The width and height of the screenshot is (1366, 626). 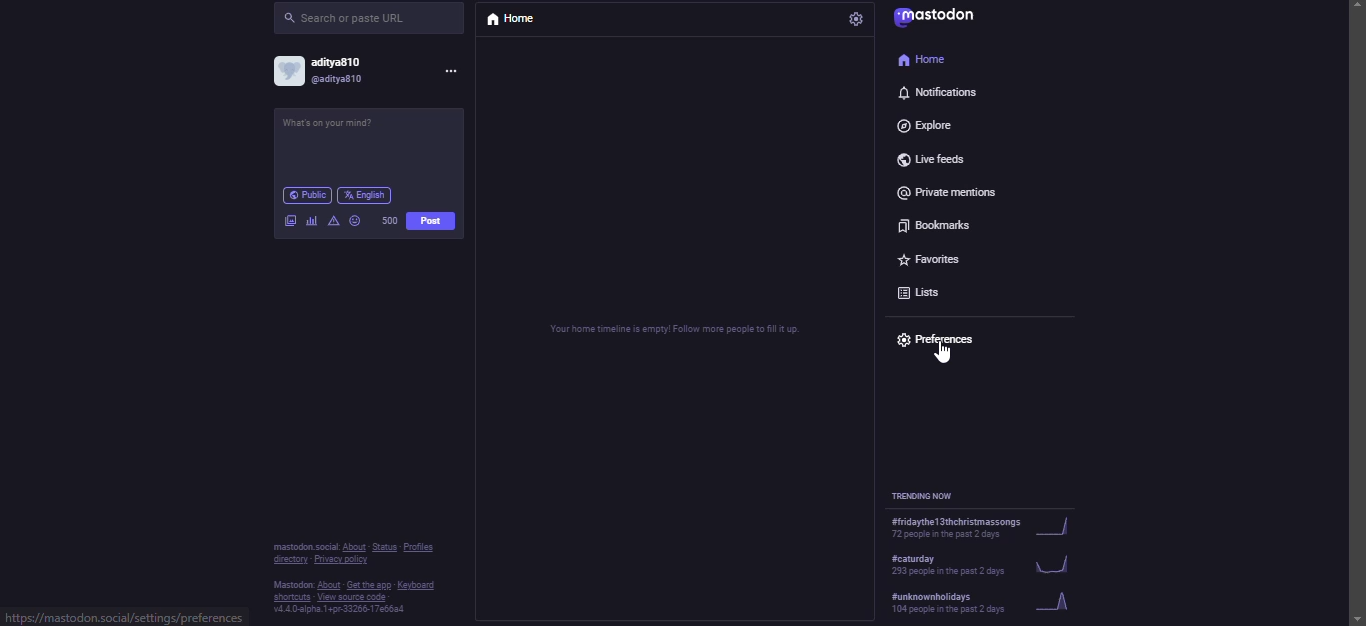 I want to click on search, so click(x=354, y=17).